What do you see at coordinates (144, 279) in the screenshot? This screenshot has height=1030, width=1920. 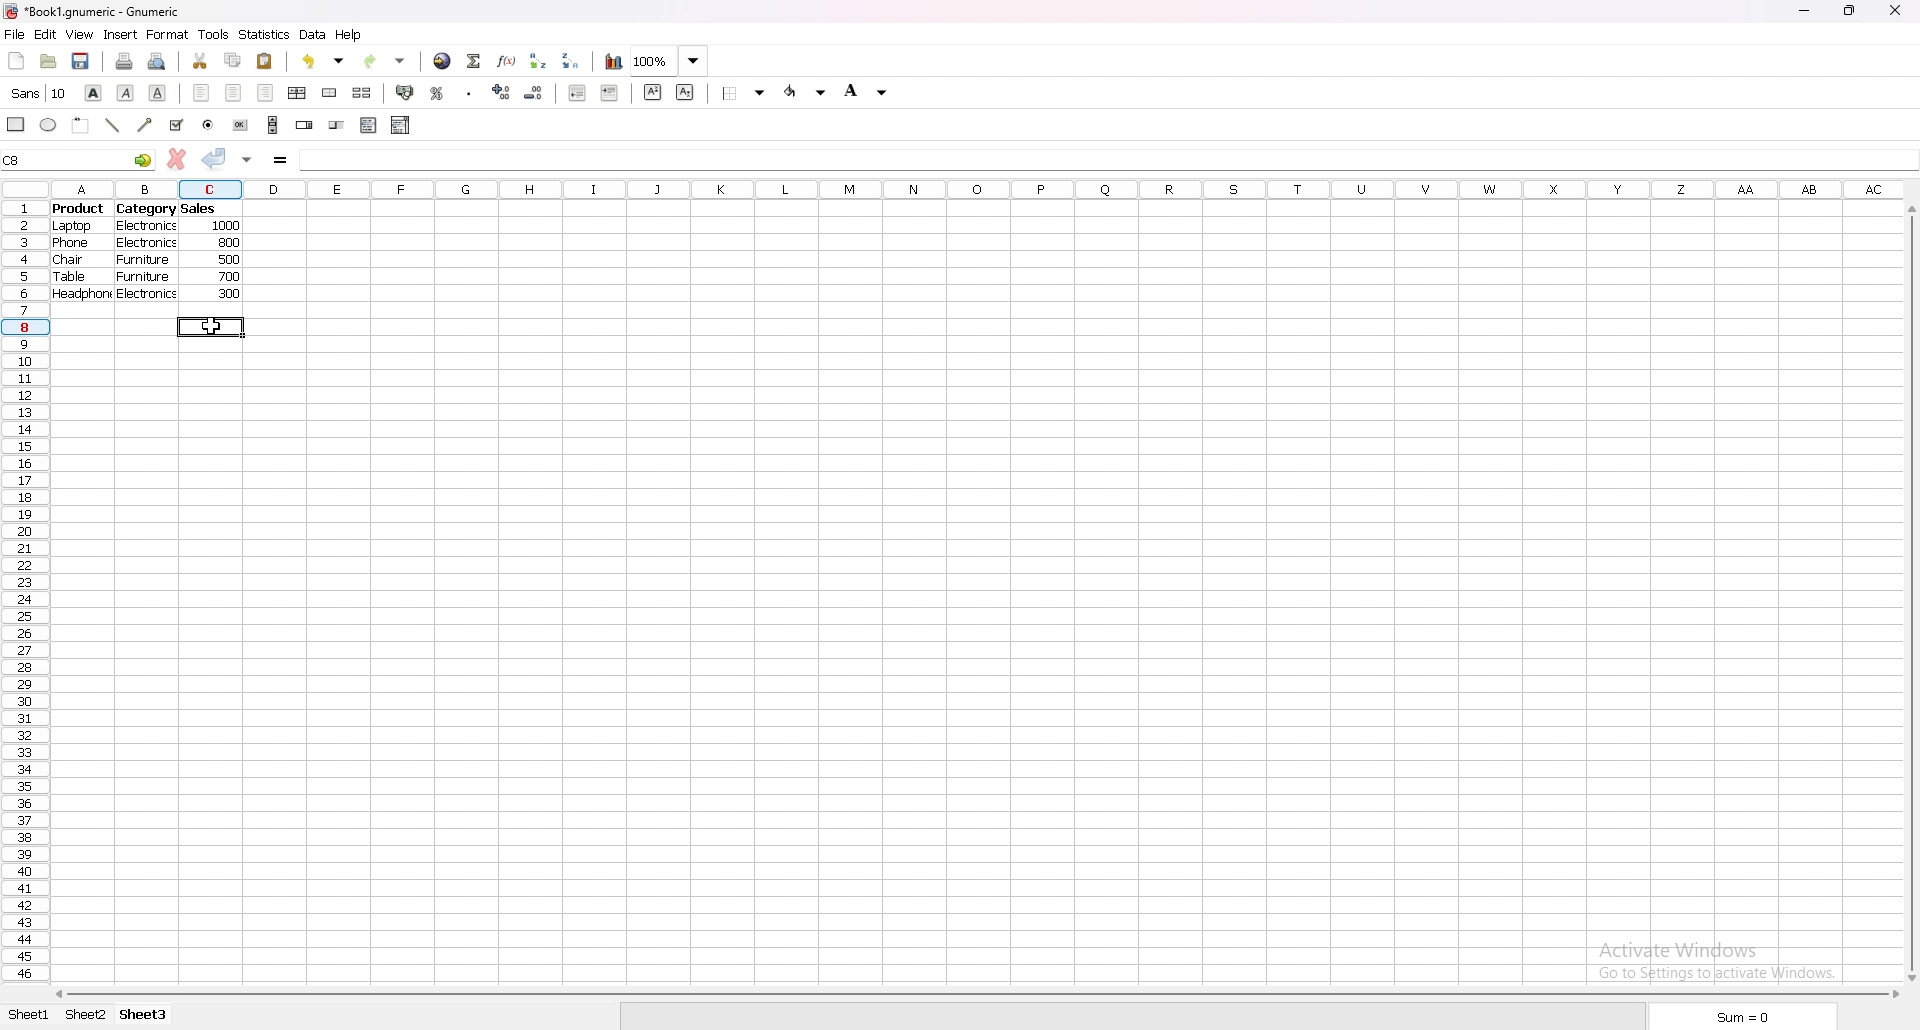 I see `furniture` at bounding box center [144, 279].